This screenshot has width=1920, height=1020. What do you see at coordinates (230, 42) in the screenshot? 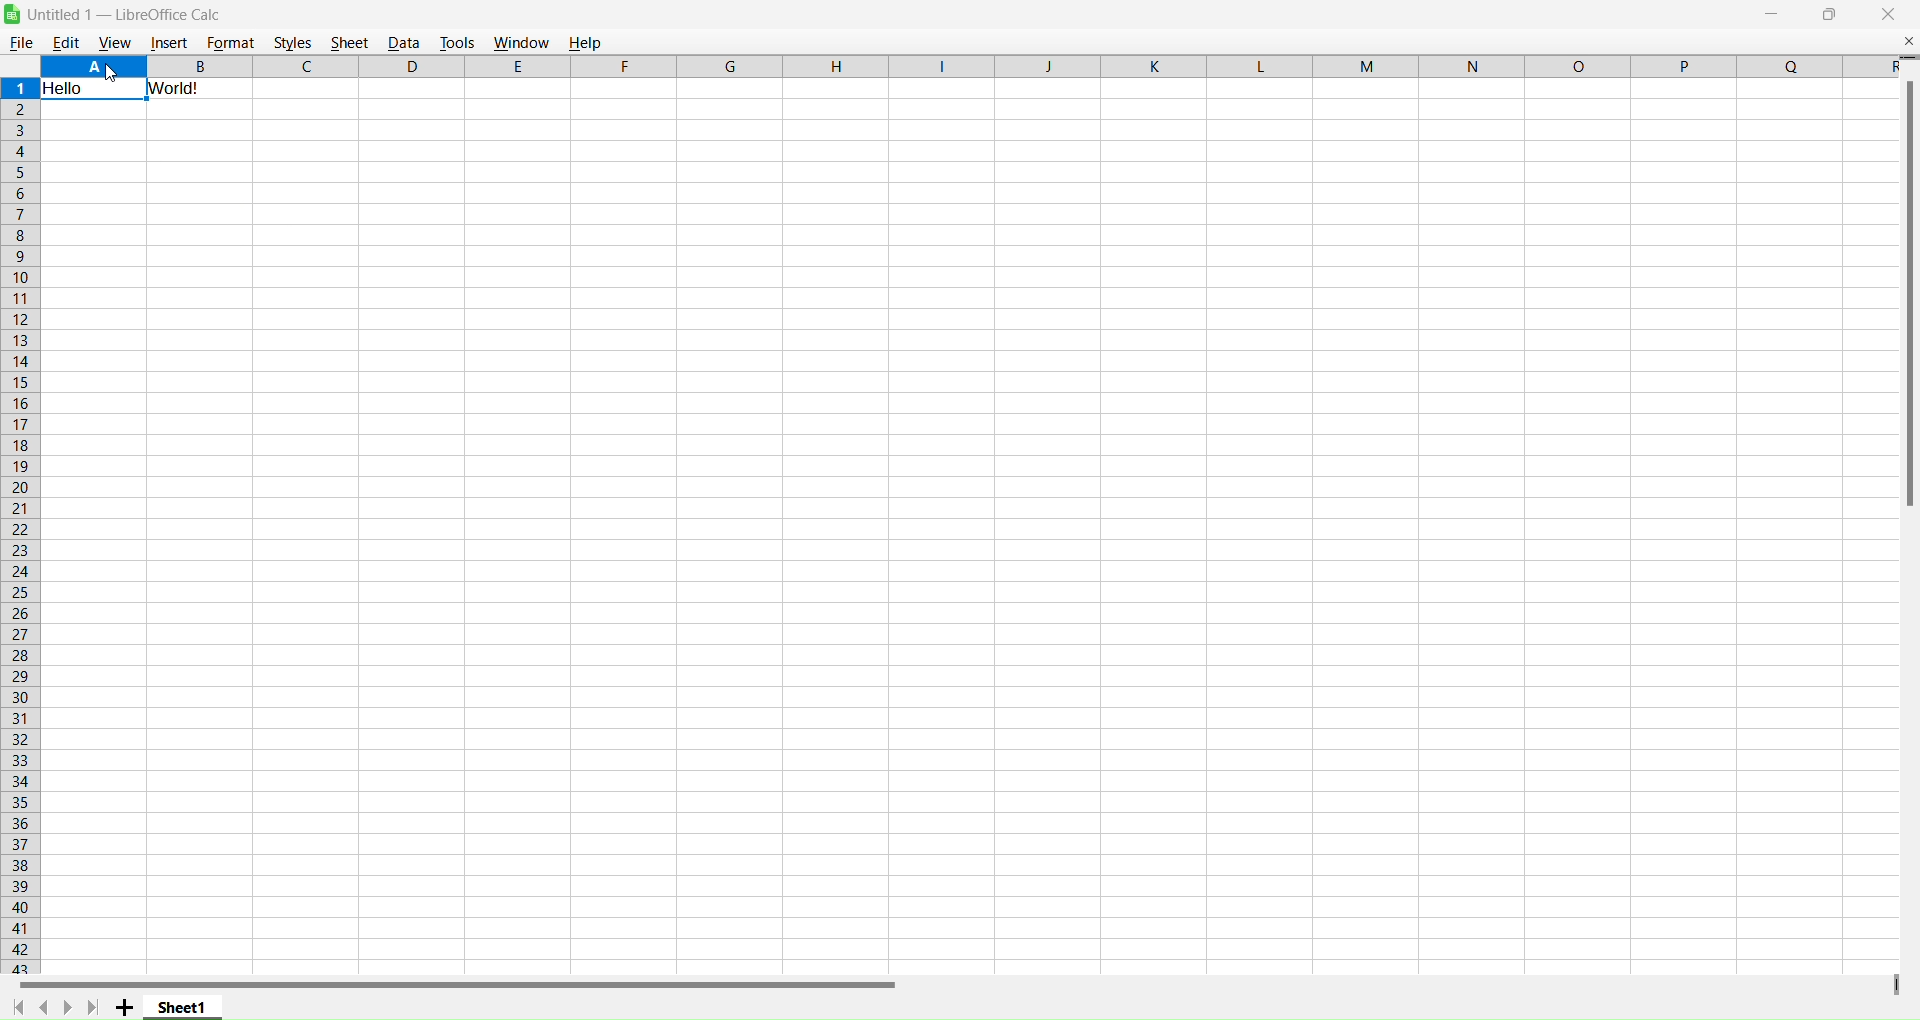
I see `Format` at bounding box center [230, 42].